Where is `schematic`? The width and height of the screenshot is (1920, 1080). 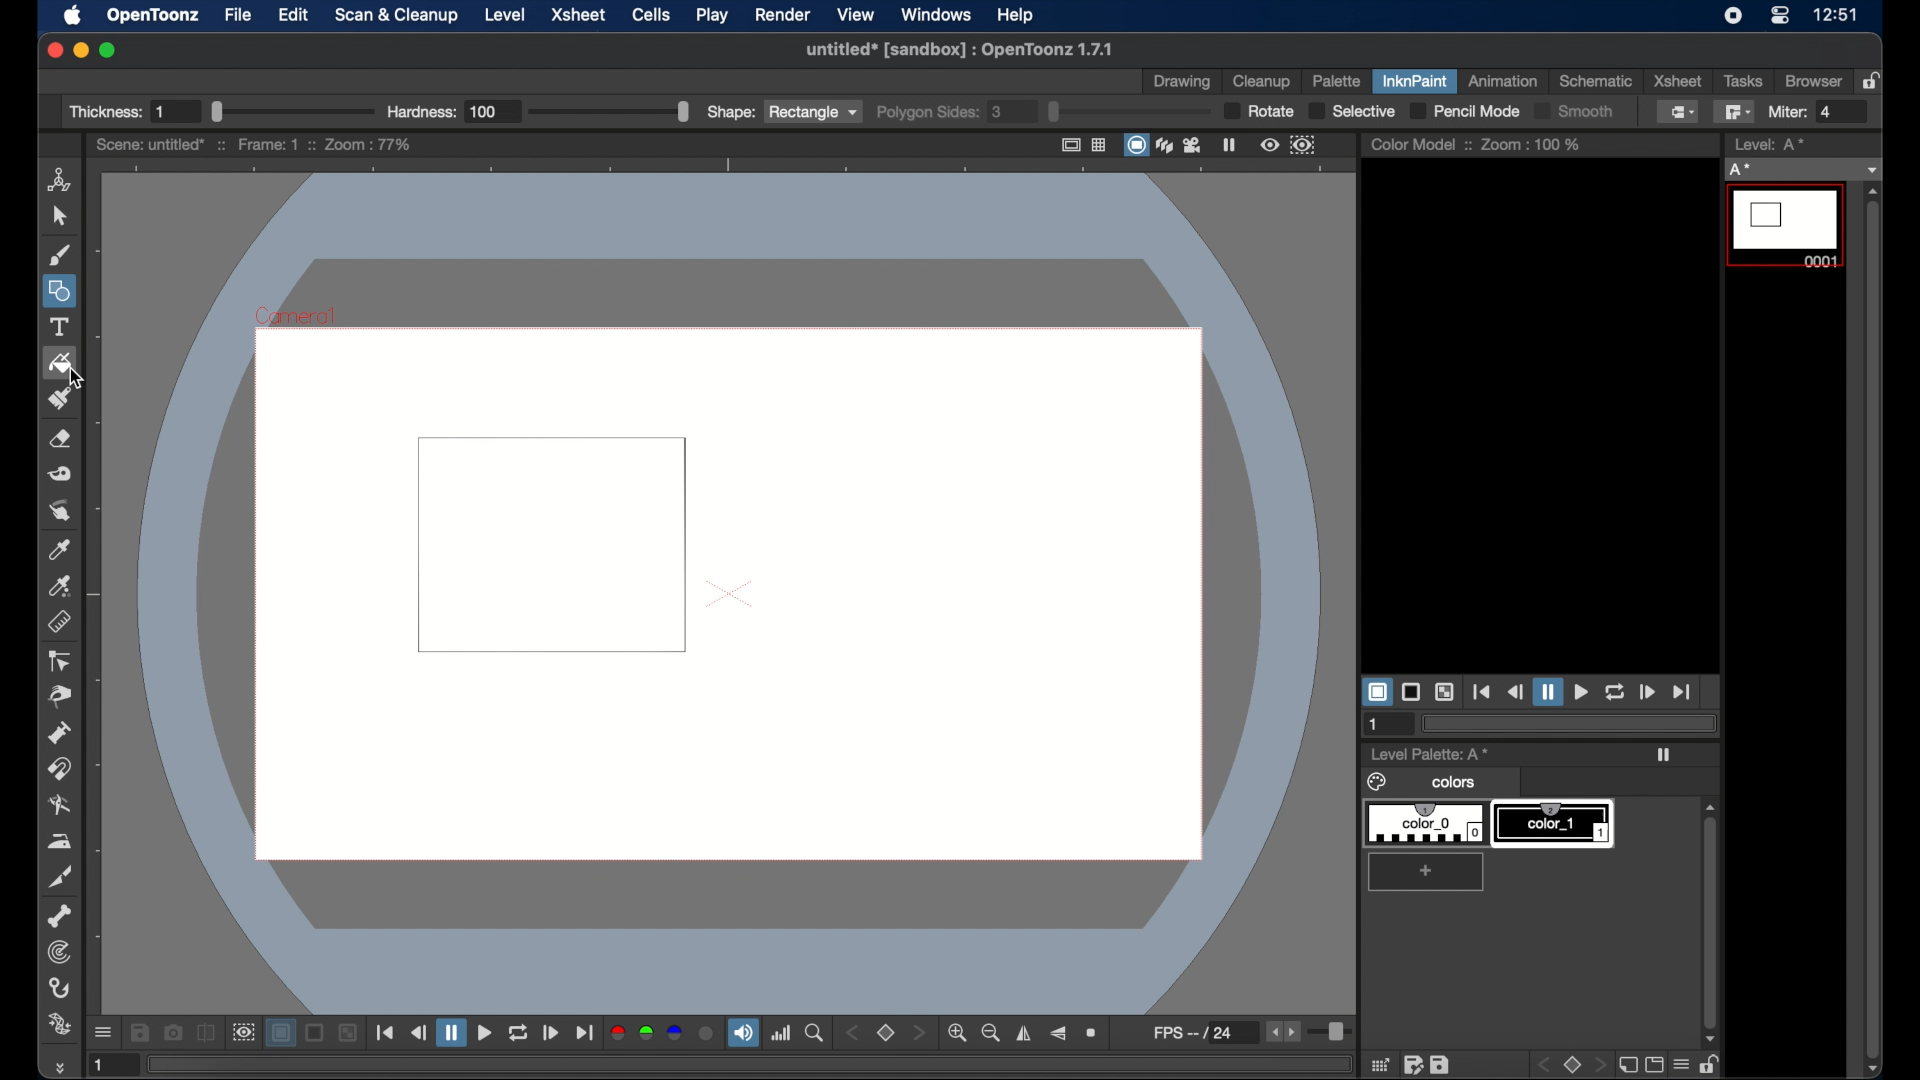
schematic is located at coordinates (1595, 82).